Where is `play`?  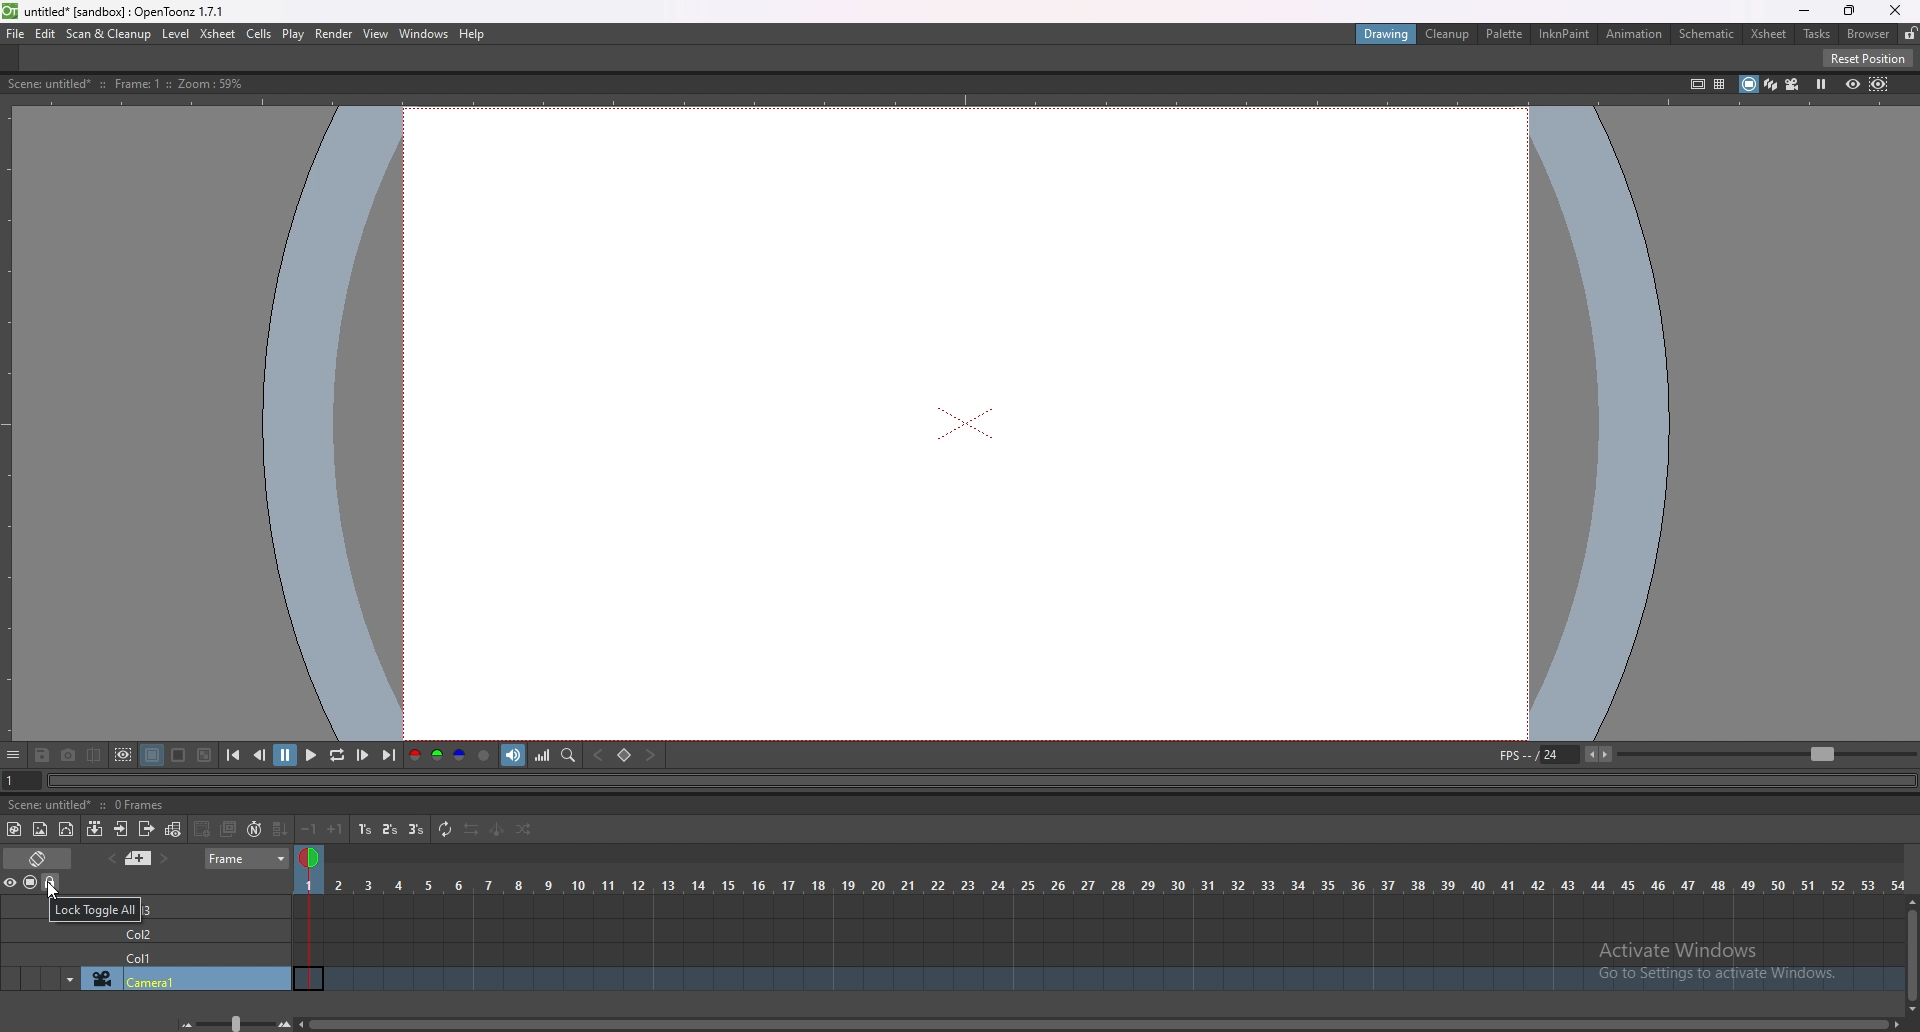
play is located at coordinates (293, 35).